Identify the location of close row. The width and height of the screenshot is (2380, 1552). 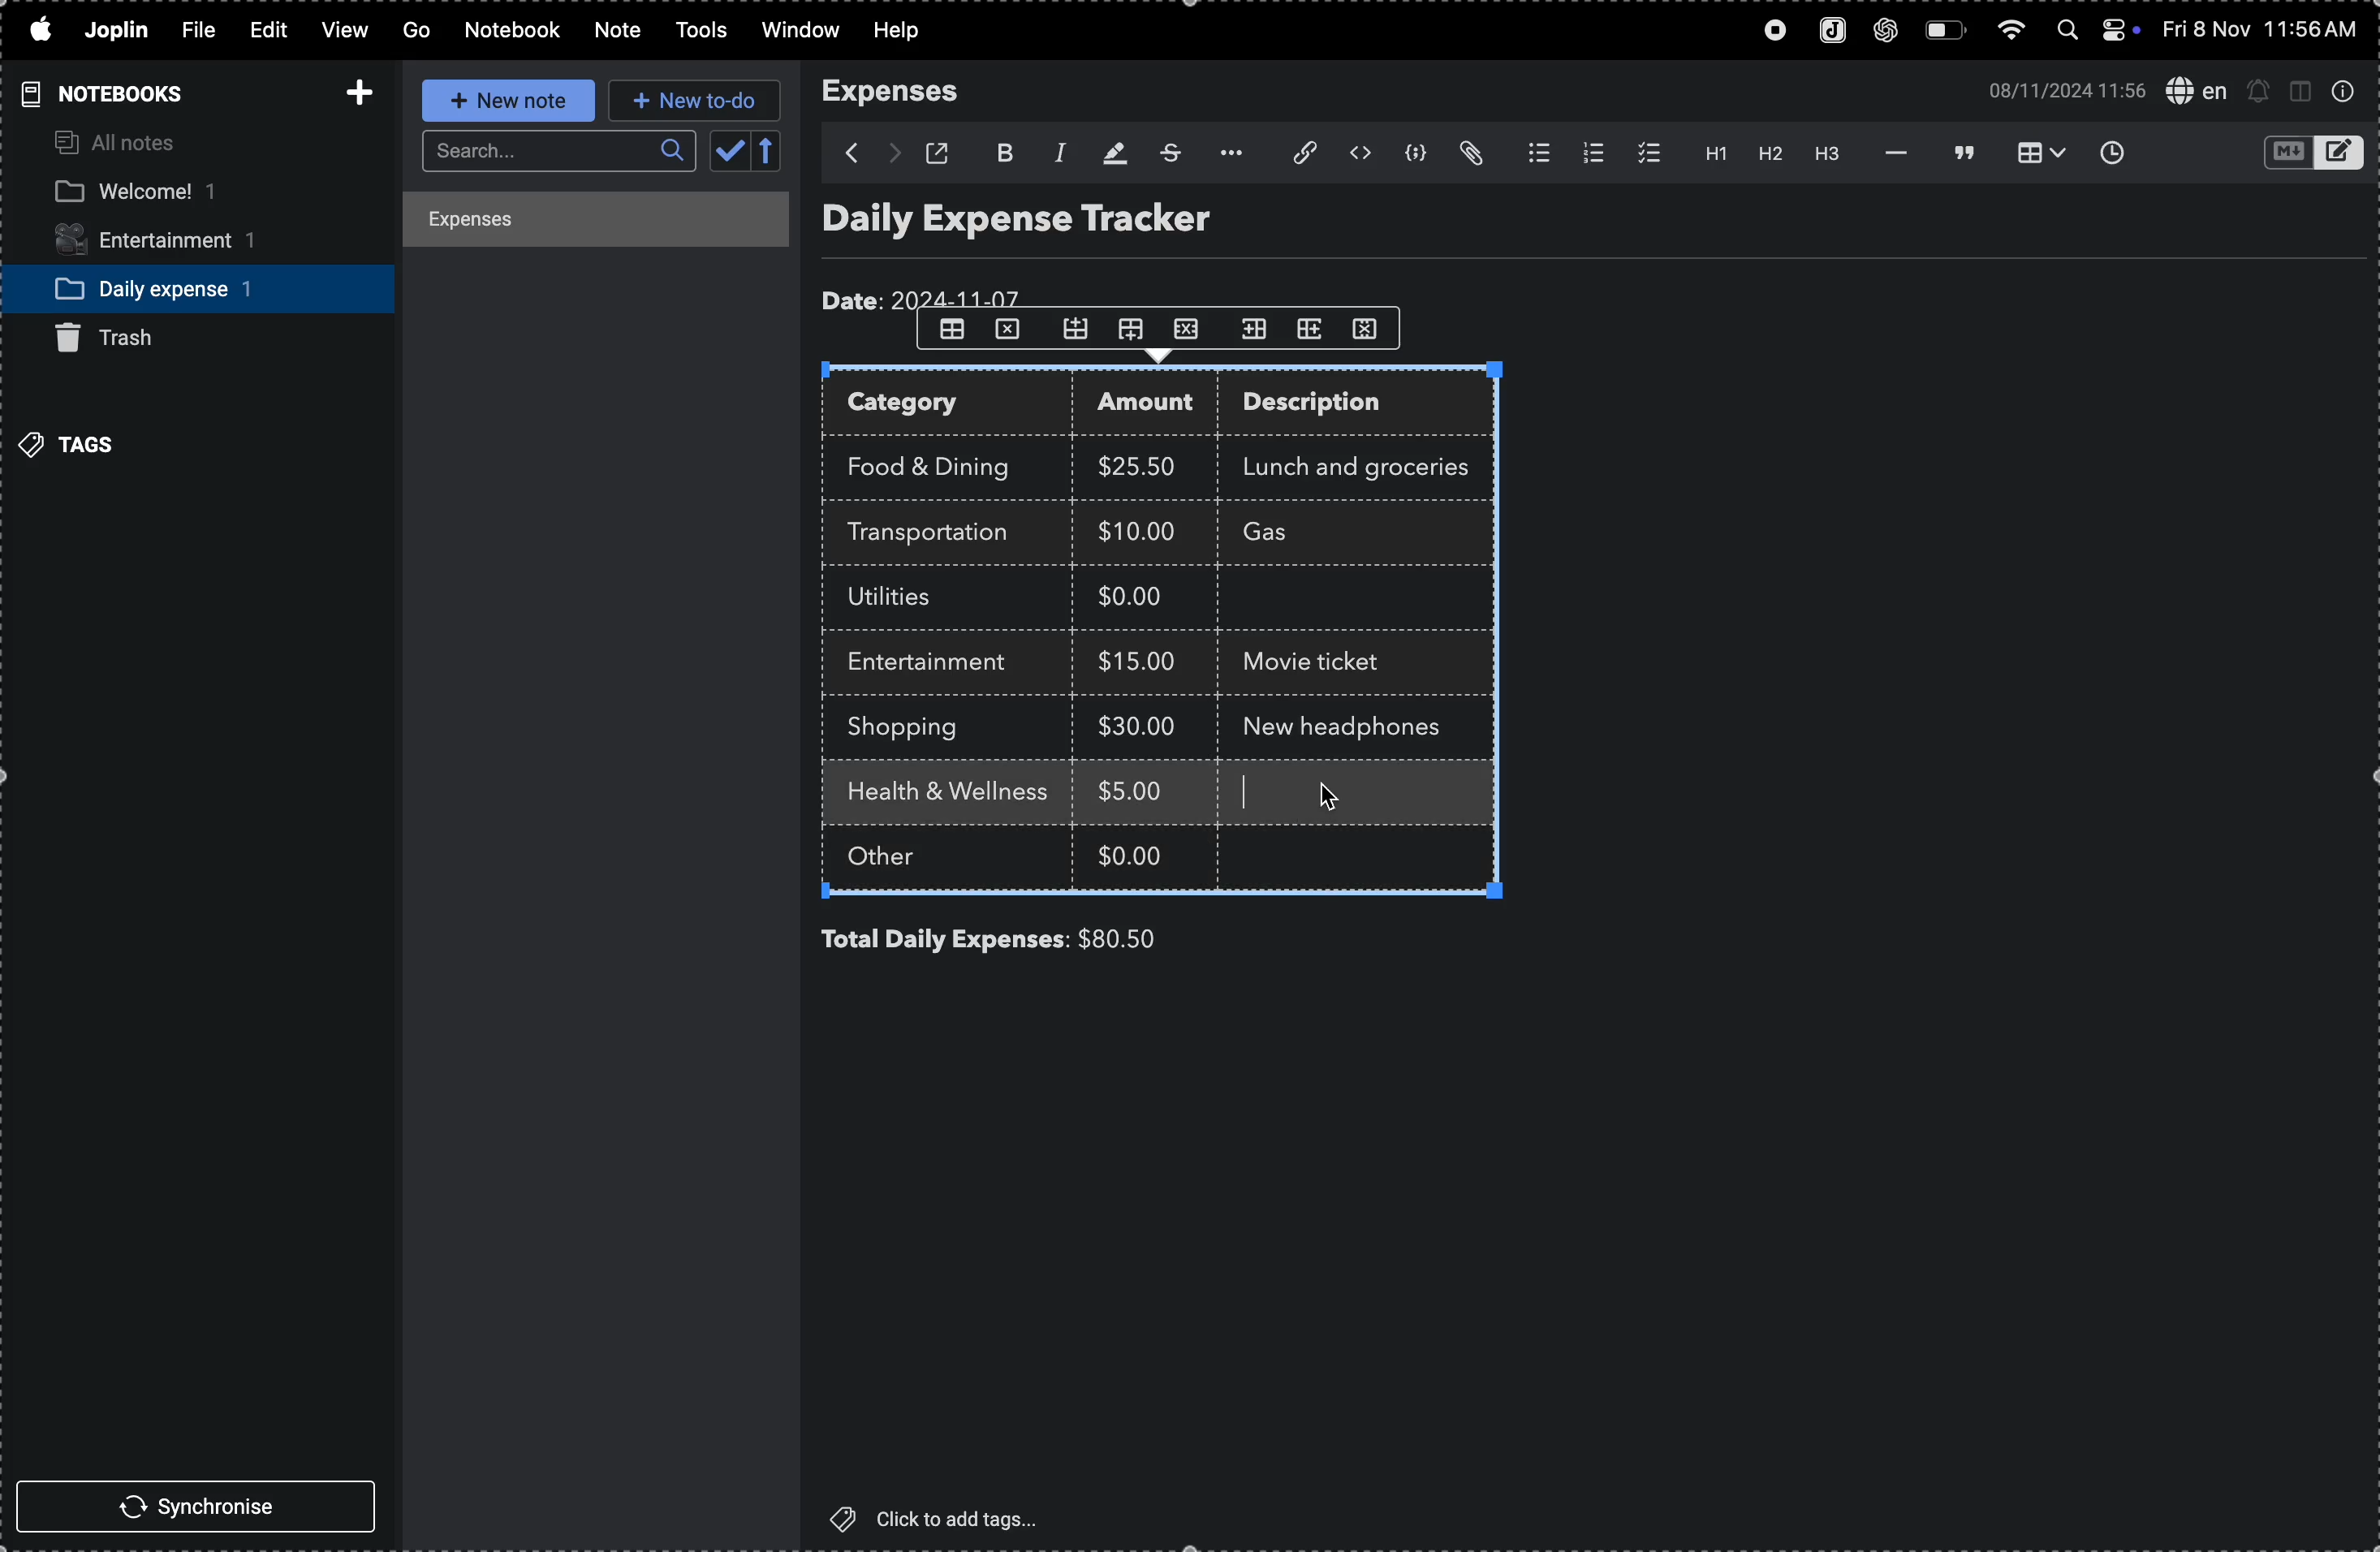
(1191, 327).